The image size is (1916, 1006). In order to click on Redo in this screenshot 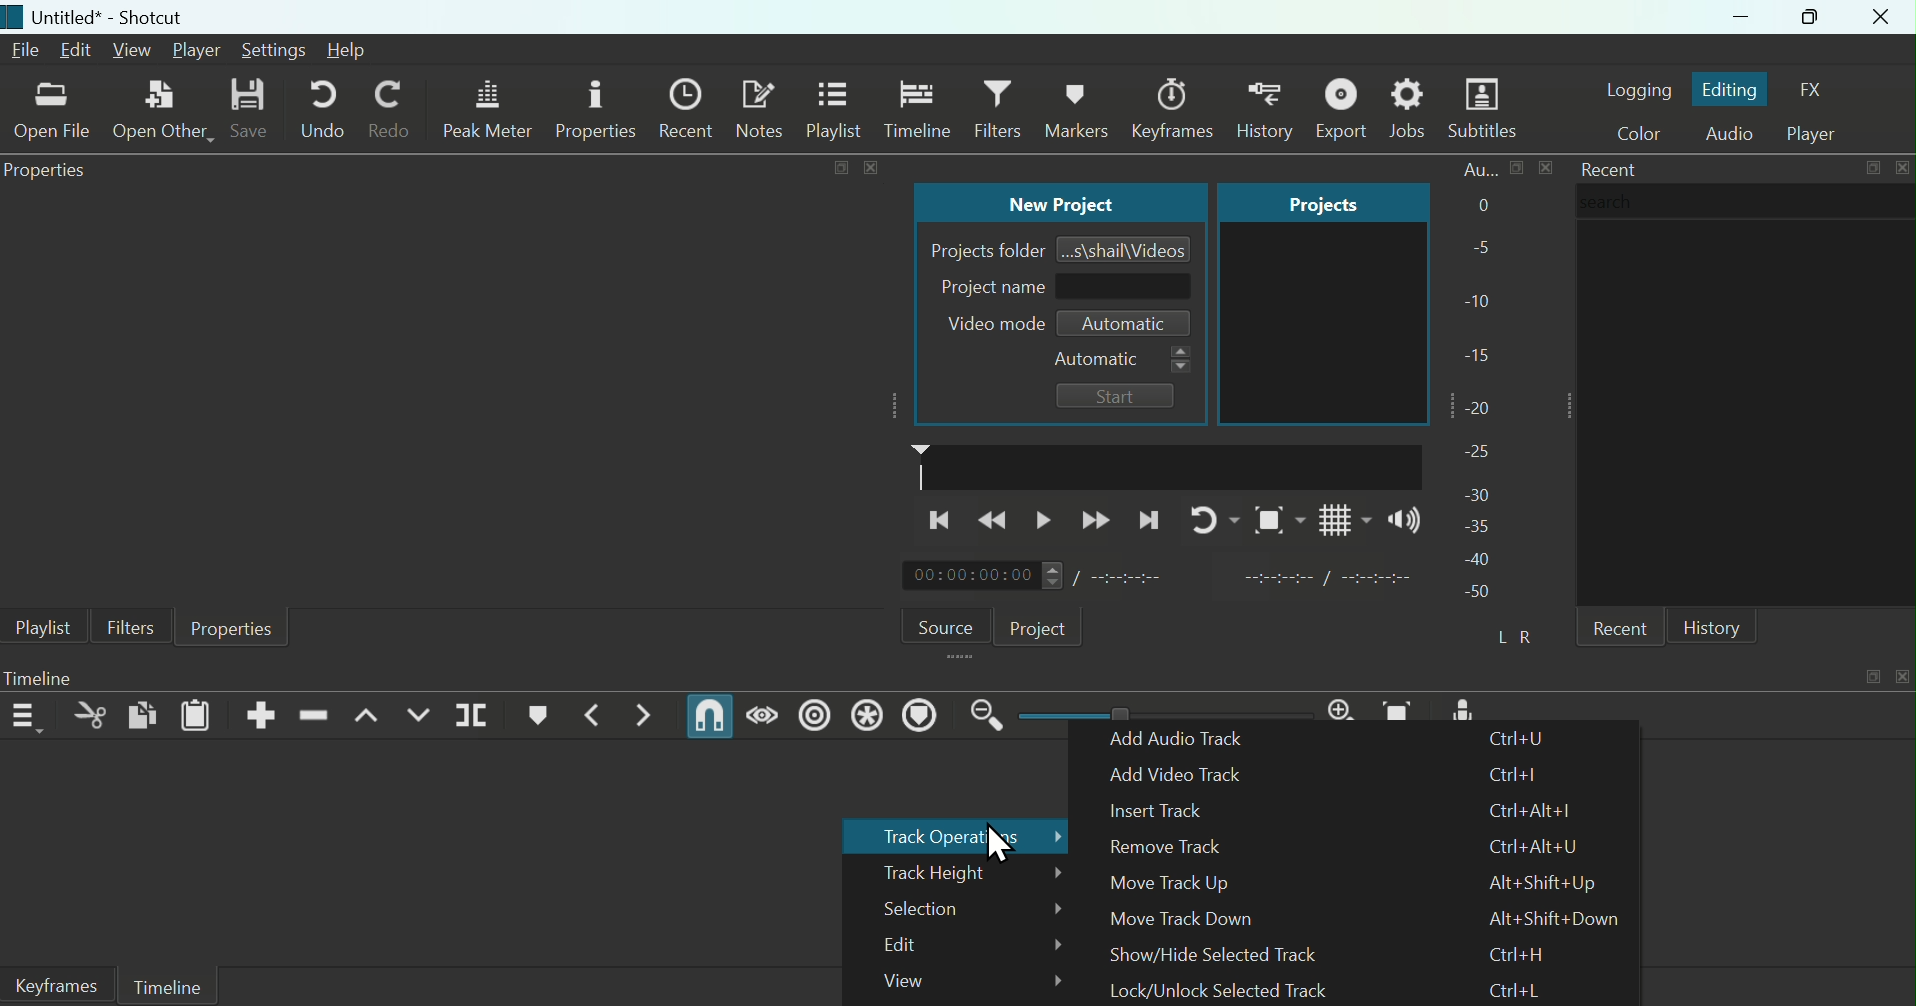, I will do `click(396, 113)`.